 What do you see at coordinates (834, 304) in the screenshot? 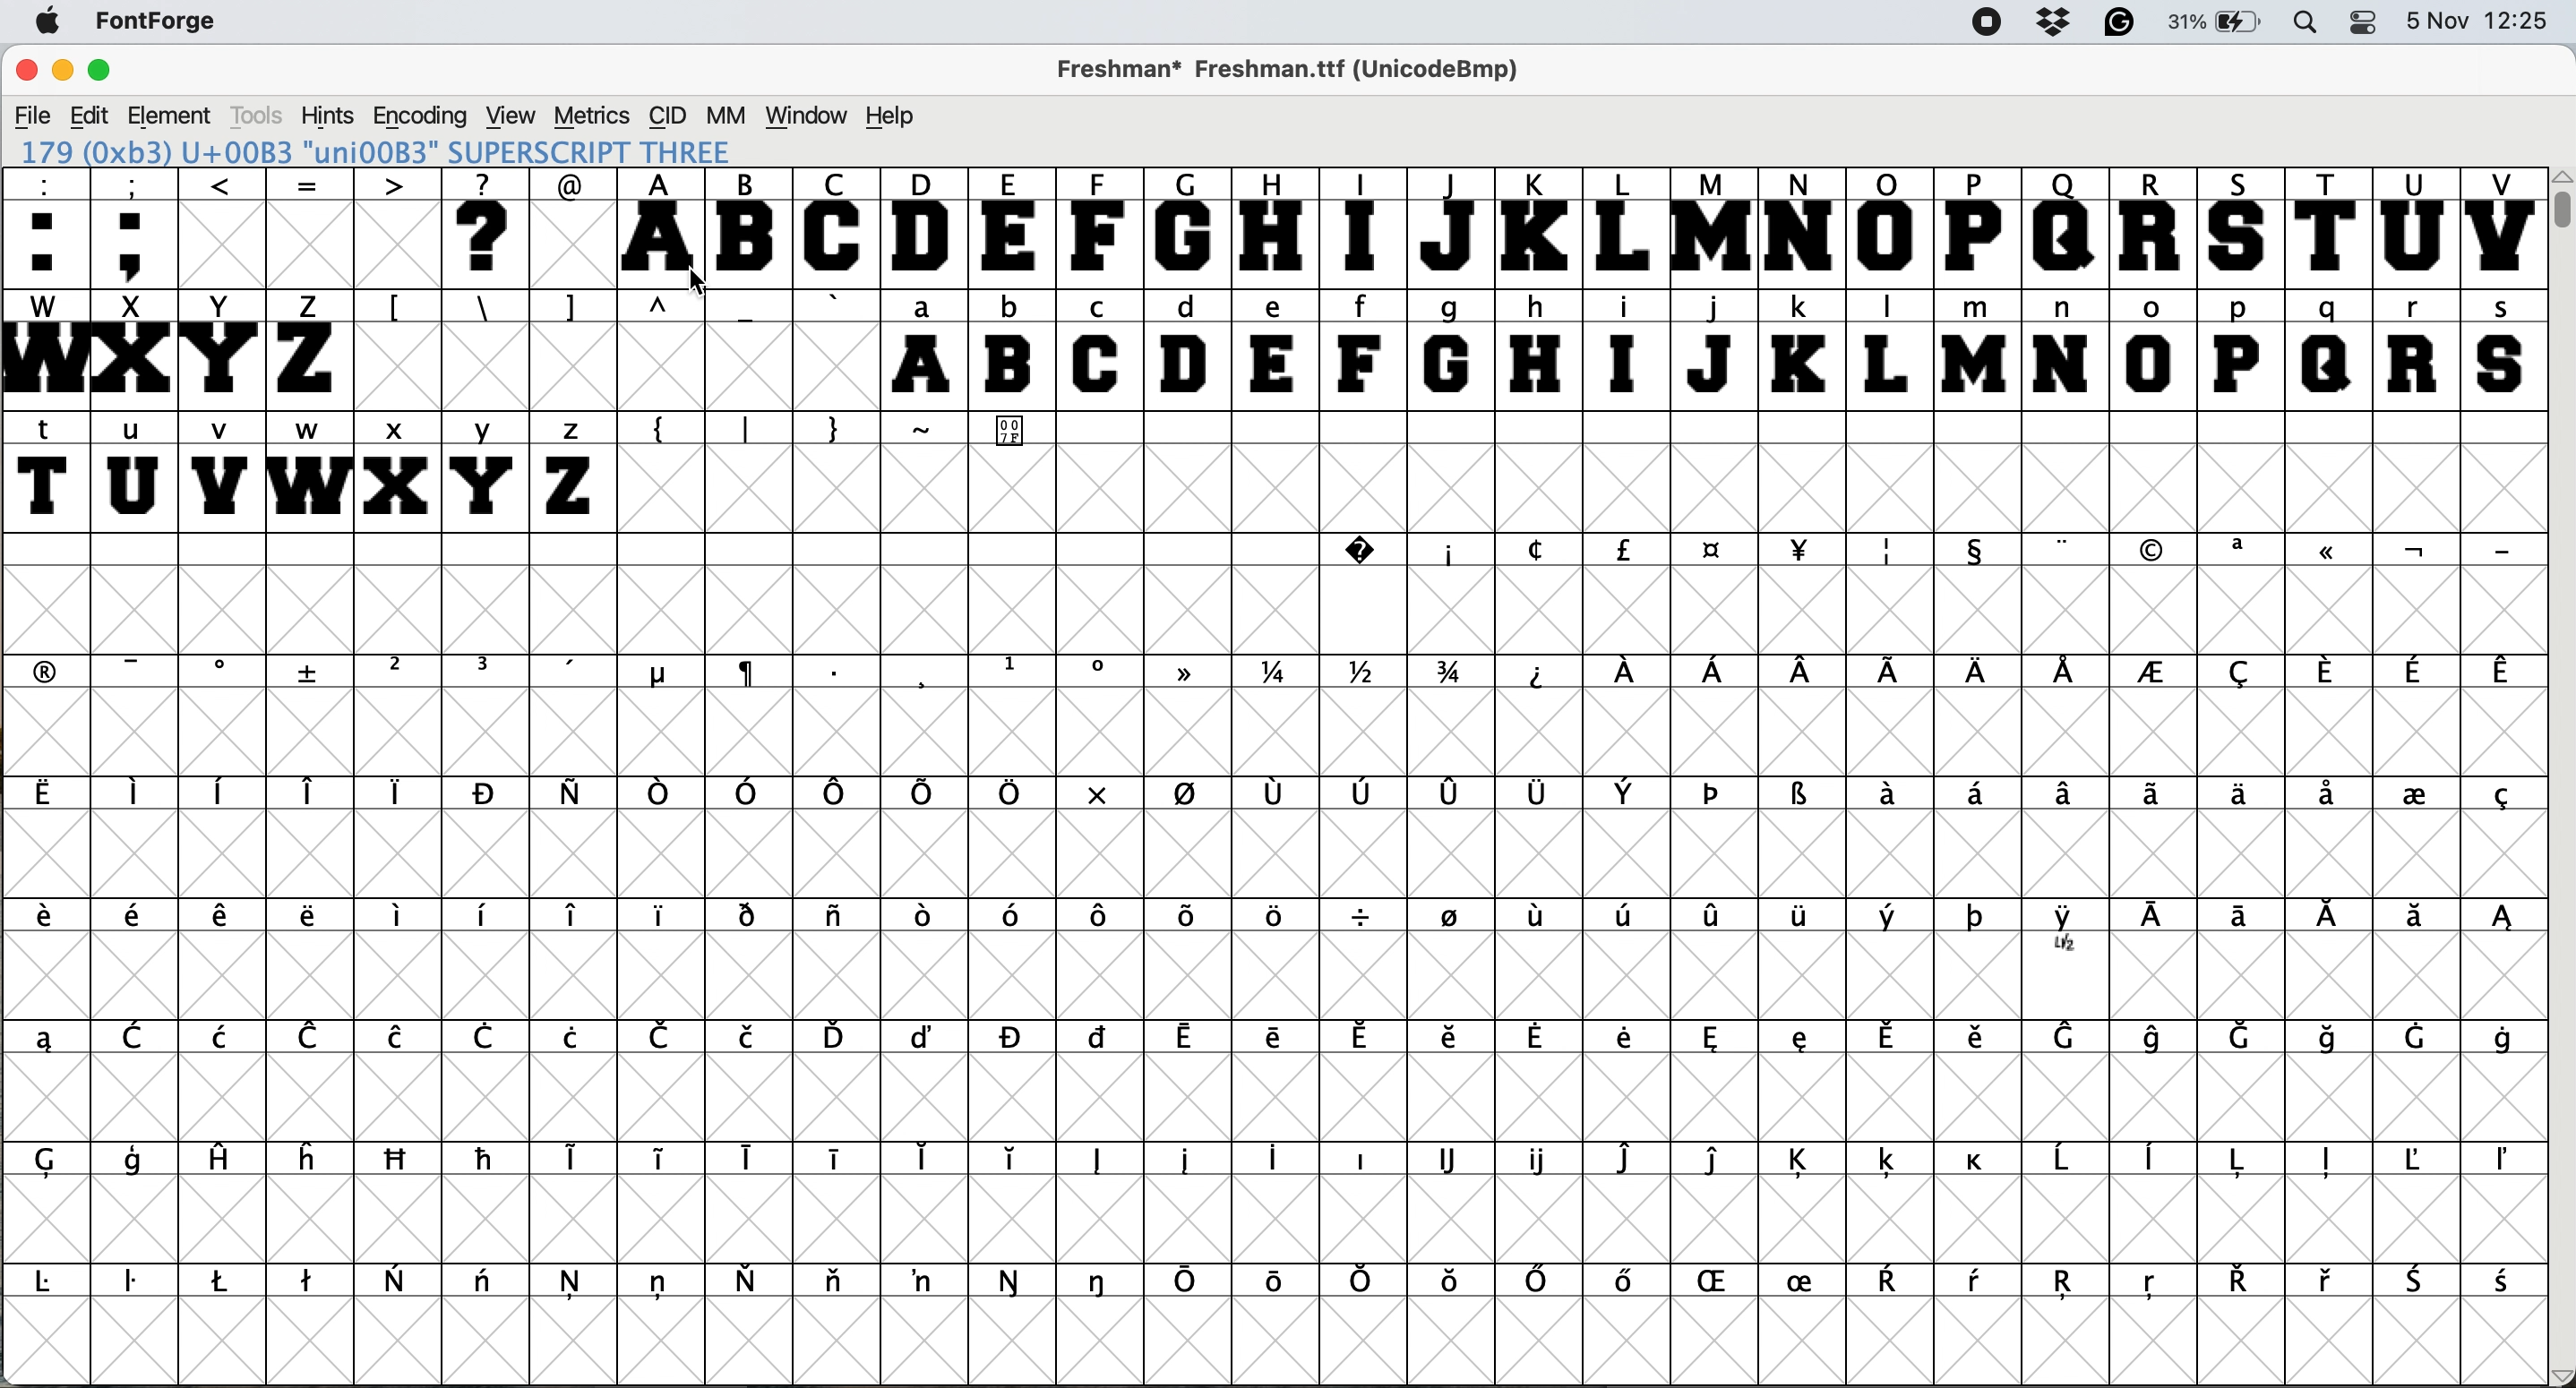
I see ``` at bounding box center [834, 304].